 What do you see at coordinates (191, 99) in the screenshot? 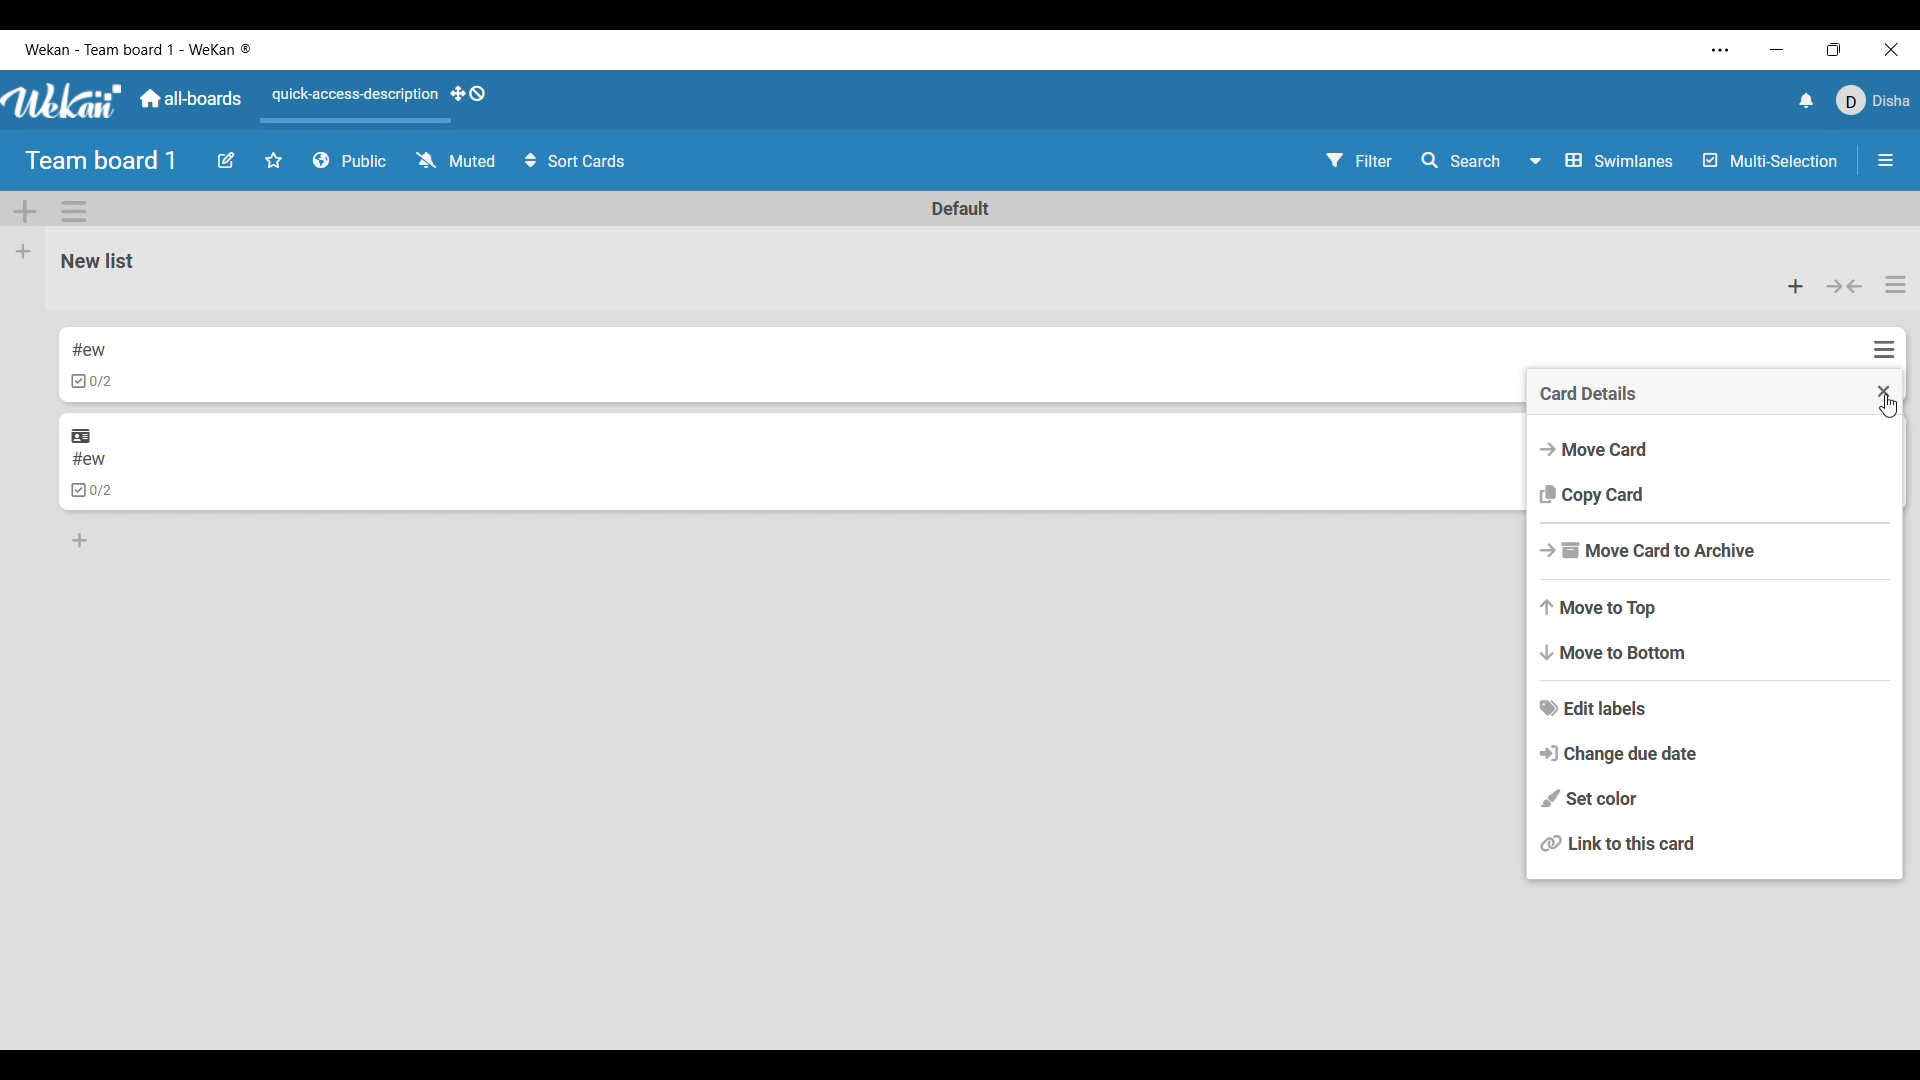
I see `Main dashboard` at bounding box center [191, 99].